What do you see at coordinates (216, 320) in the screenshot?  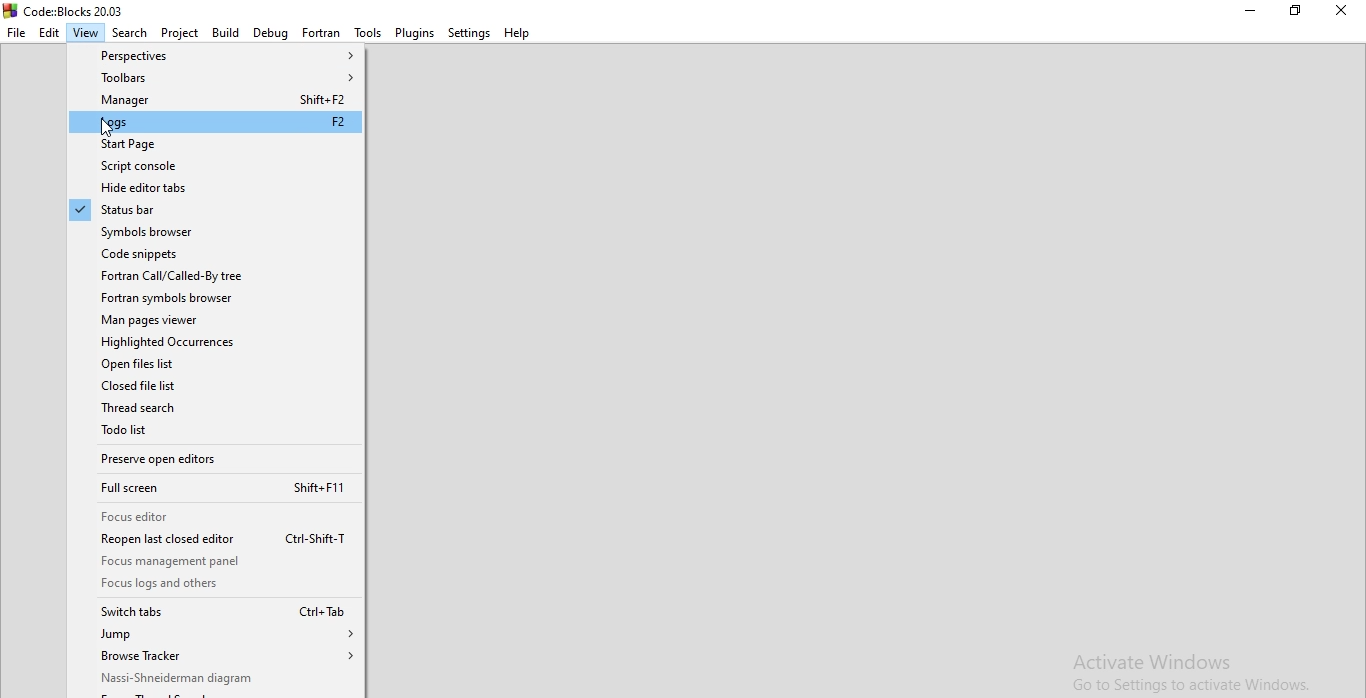 I see `Man pages viewer ` at bounding box center [216, 320].